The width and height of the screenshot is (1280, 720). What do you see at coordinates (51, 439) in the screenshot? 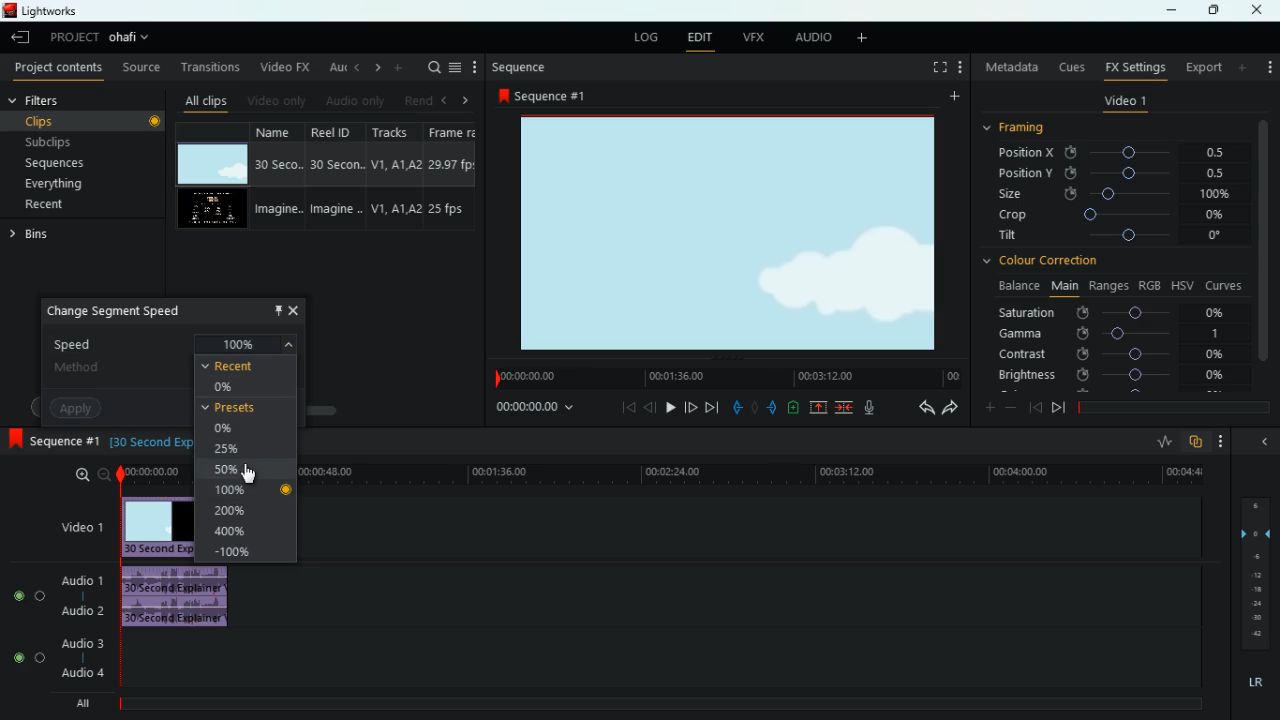
I see `sequence` at bounding box center [51, 439].